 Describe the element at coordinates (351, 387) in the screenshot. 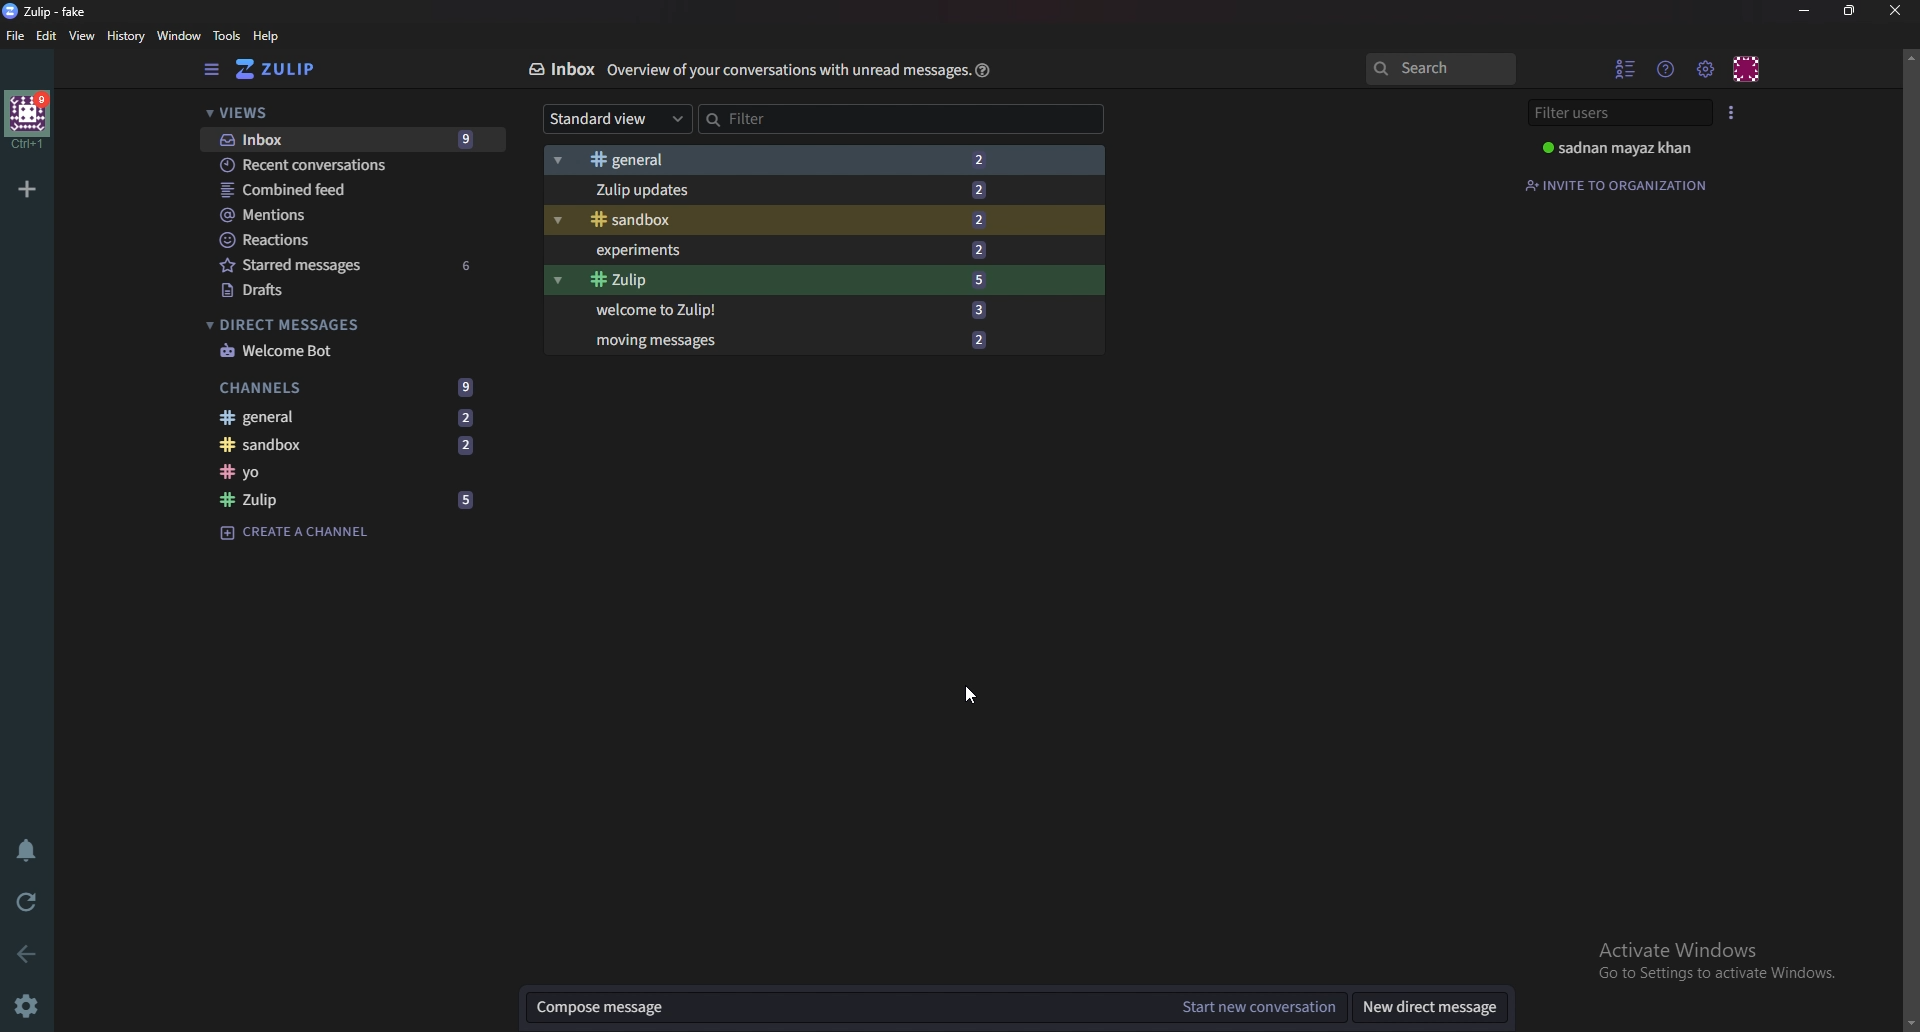

I see `Channels` at that location.